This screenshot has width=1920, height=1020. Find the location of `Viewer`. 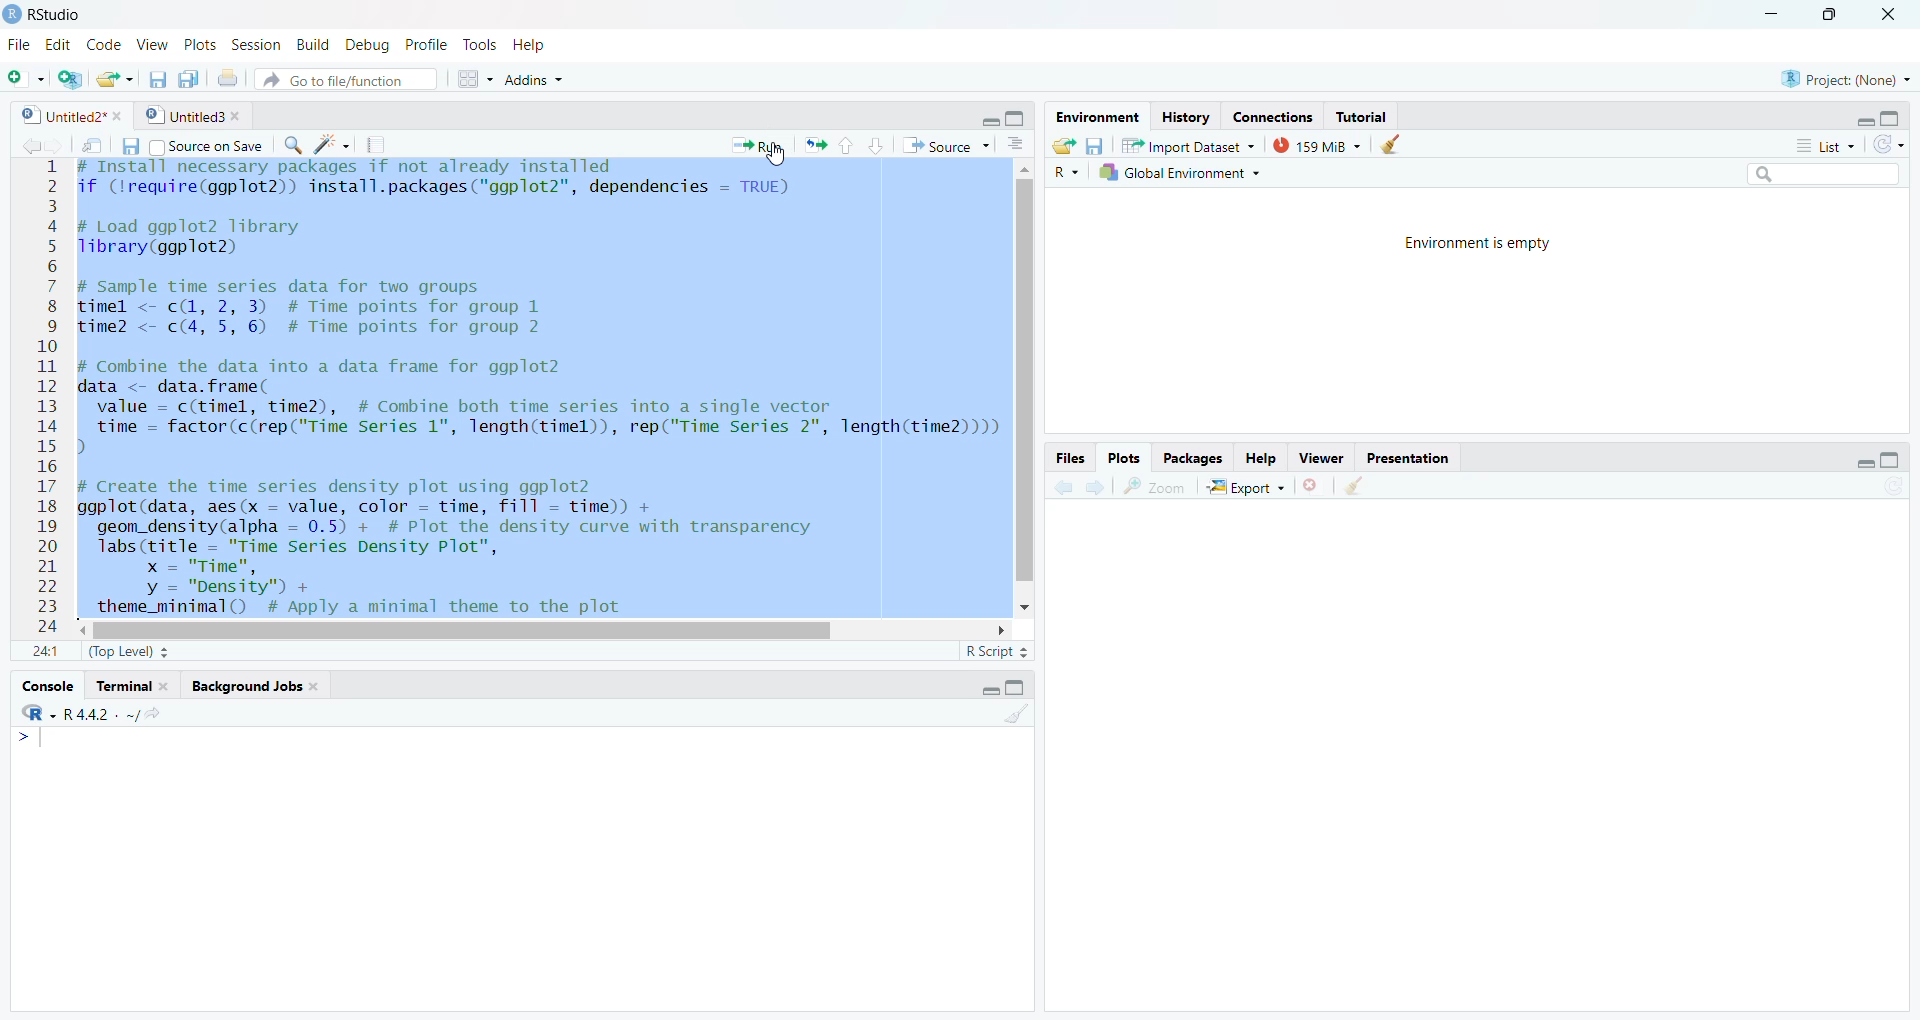

Viewer is located at coordinates (1325, 458).